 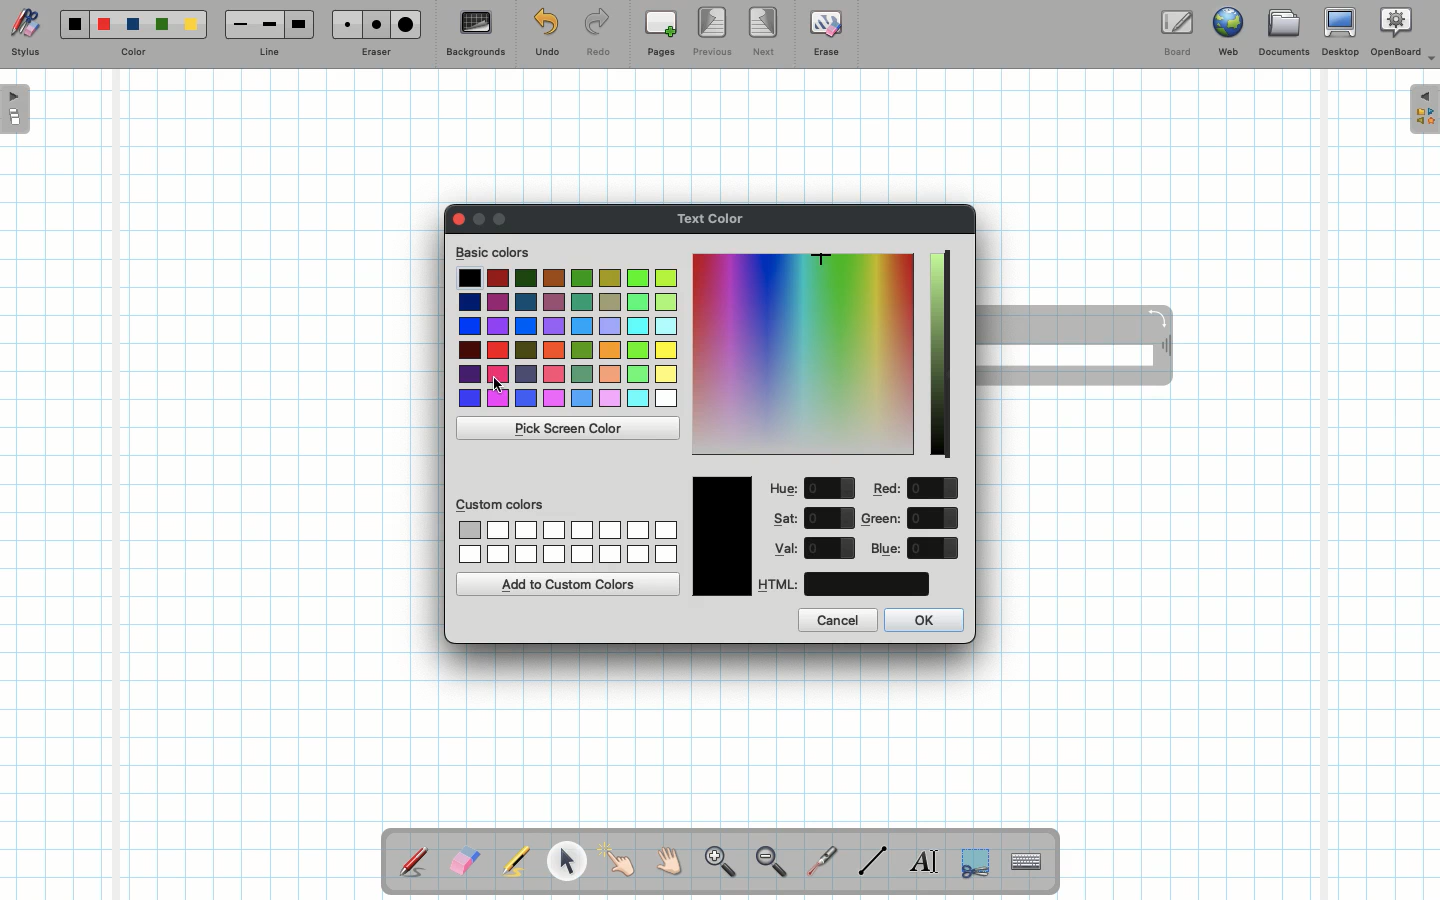 I want to click on Redo, so click(x=598, y=36).